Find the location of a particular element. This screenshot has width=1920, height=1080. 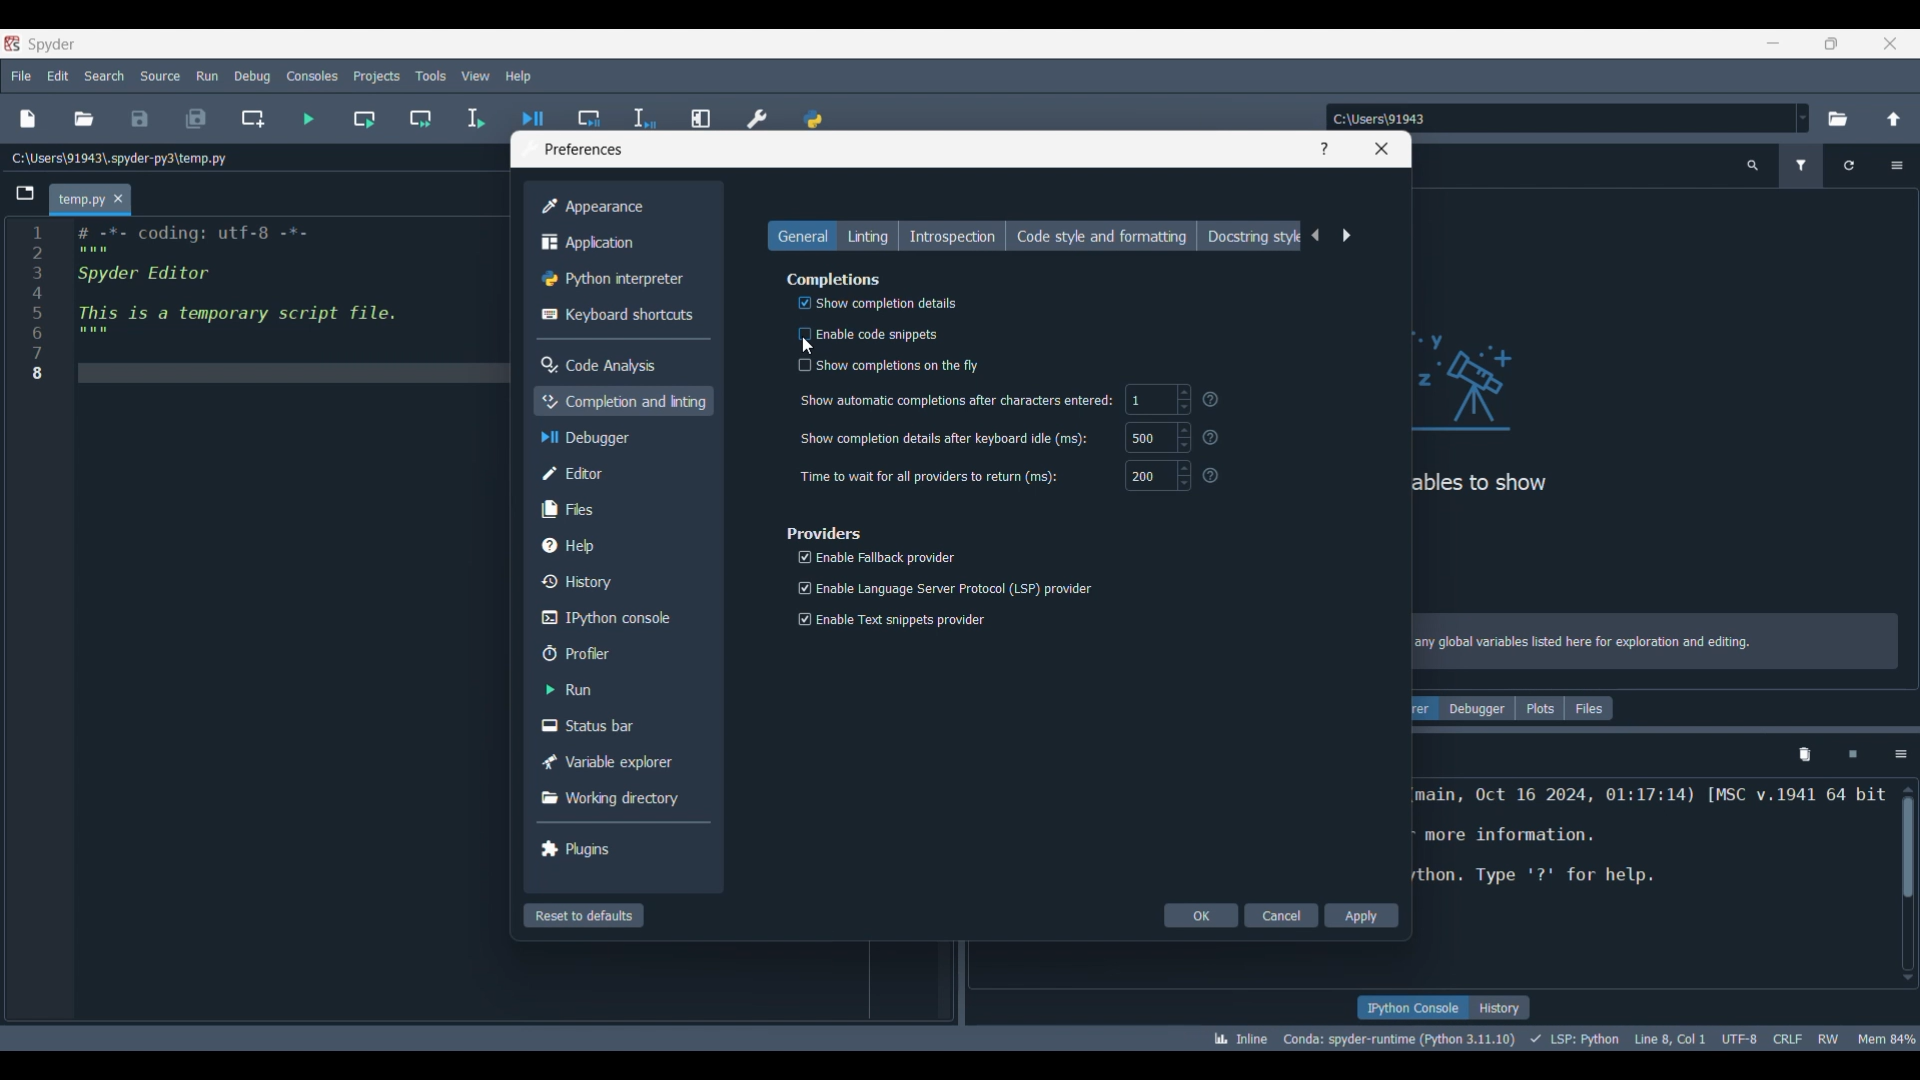

OK is located at coordinates (1201, 915).